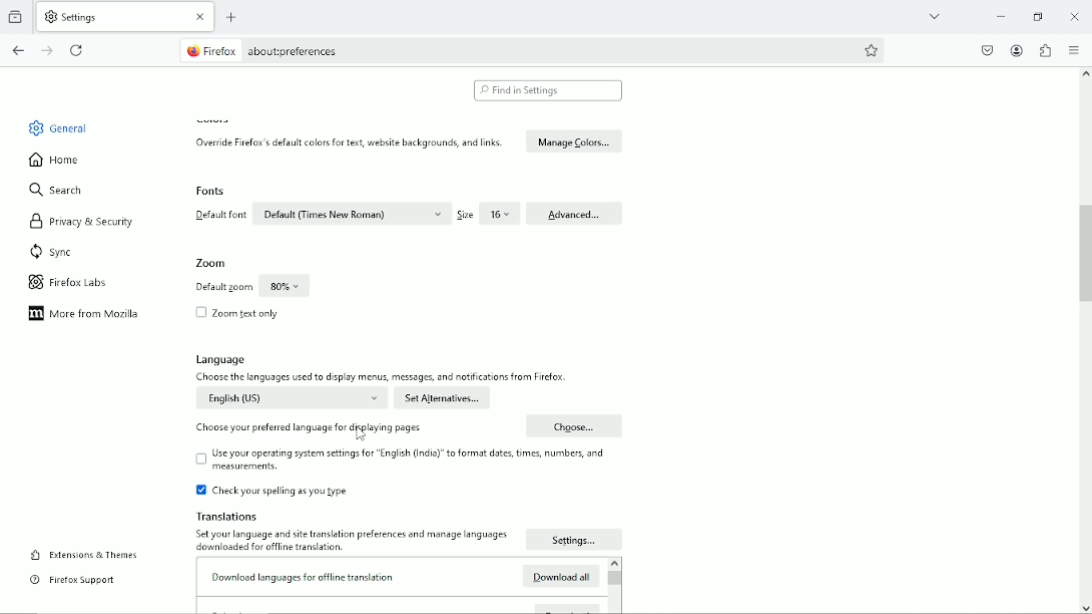  What do you see at coordinates (76, 17) in the screenshot?
I see `Settings` at bounding box center [76, 17].